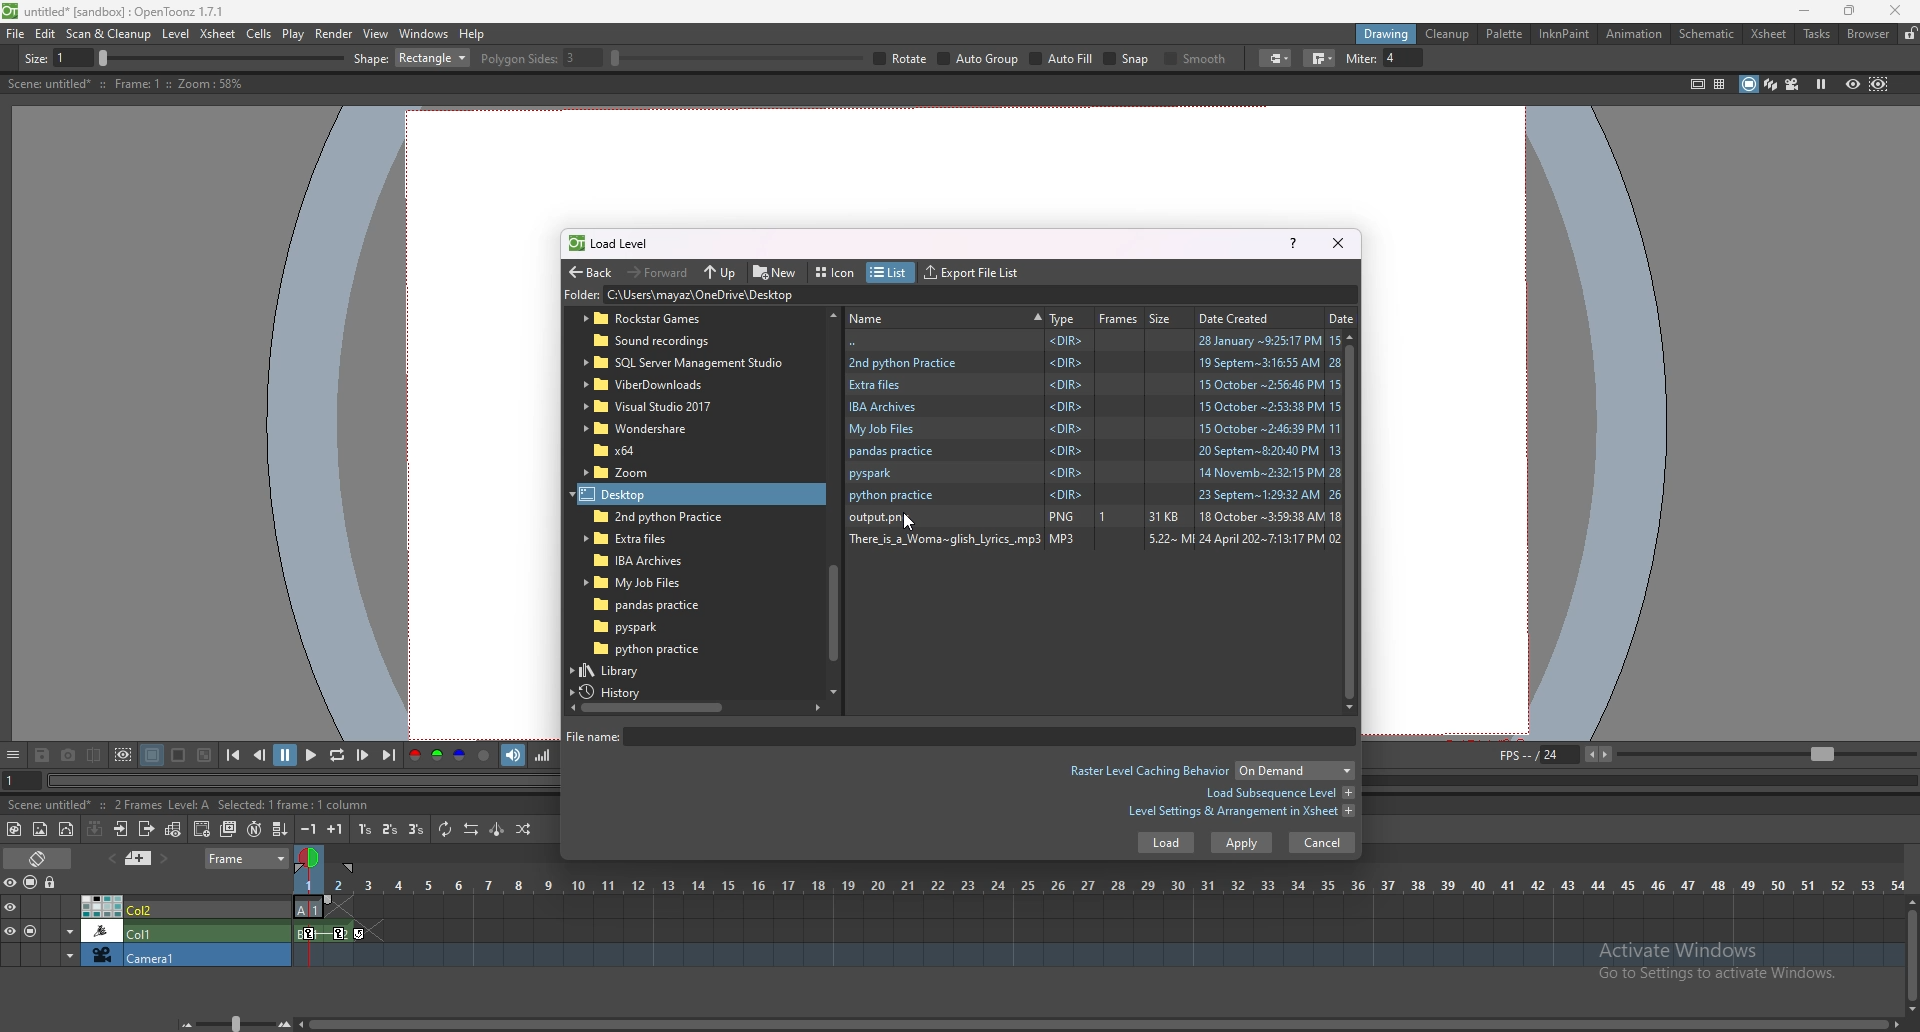 This screenshot has height=1032, width=1920. What do you see at coordinates (261, 754) in the screenshot?
I see `previous frame` at bounding box center [261, 754].